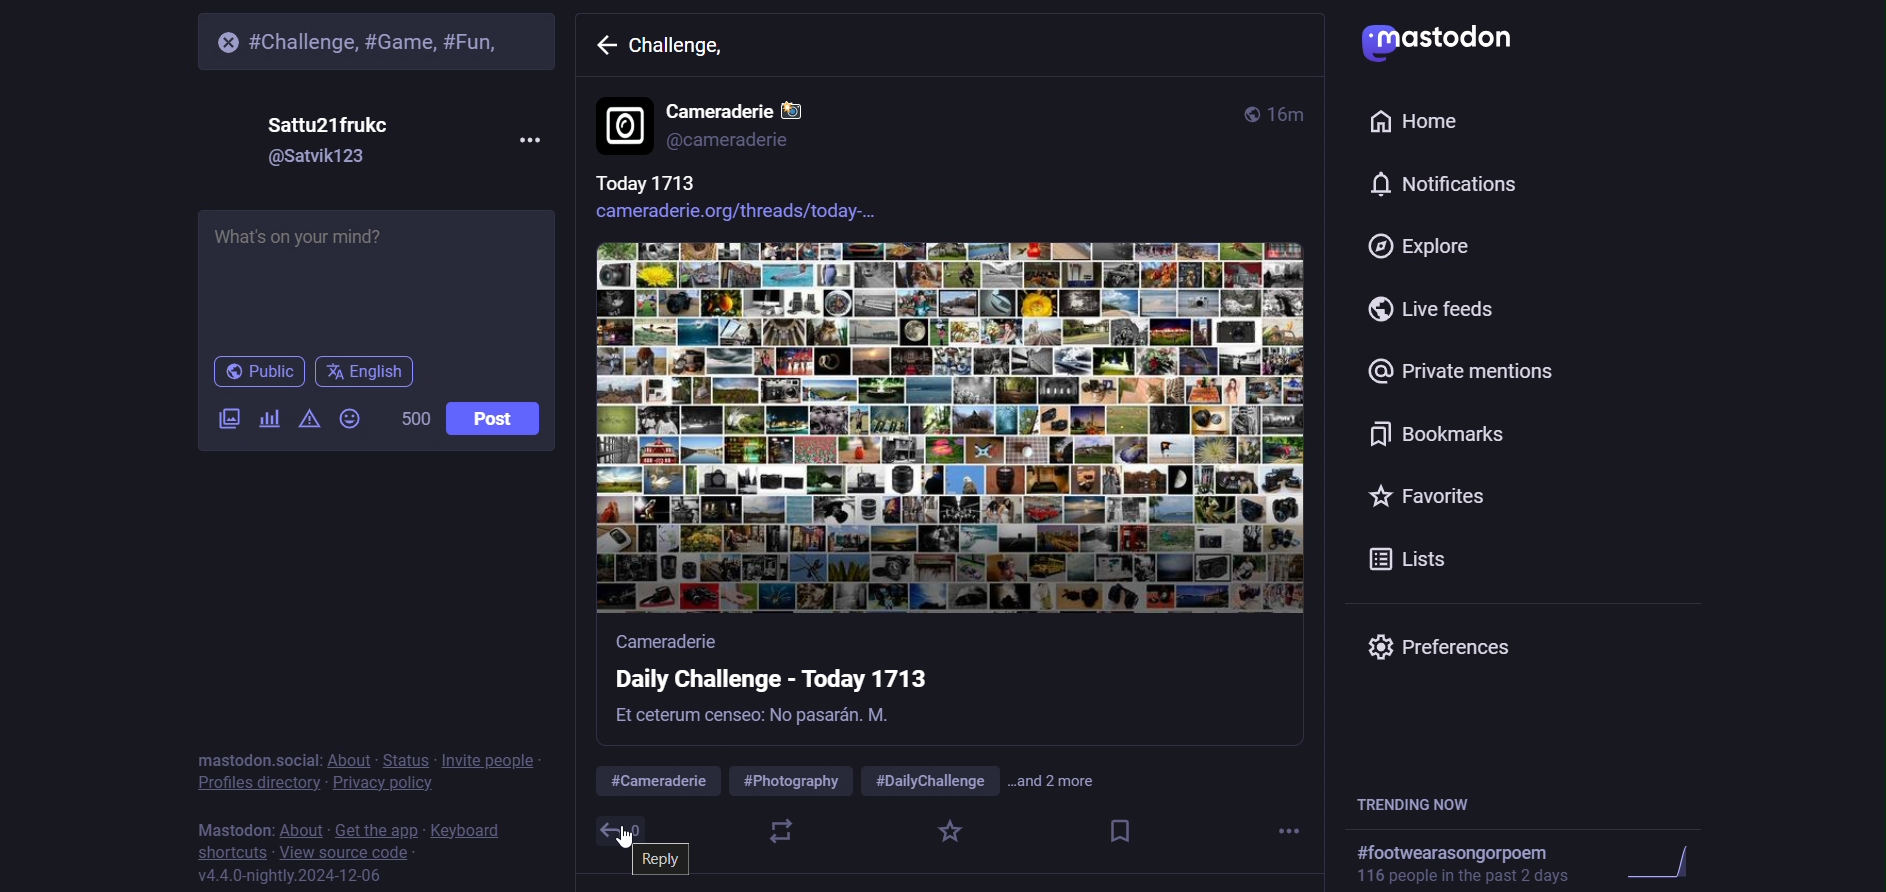 The image size is (1886, 892). I want to click on about, so click(302, 825).